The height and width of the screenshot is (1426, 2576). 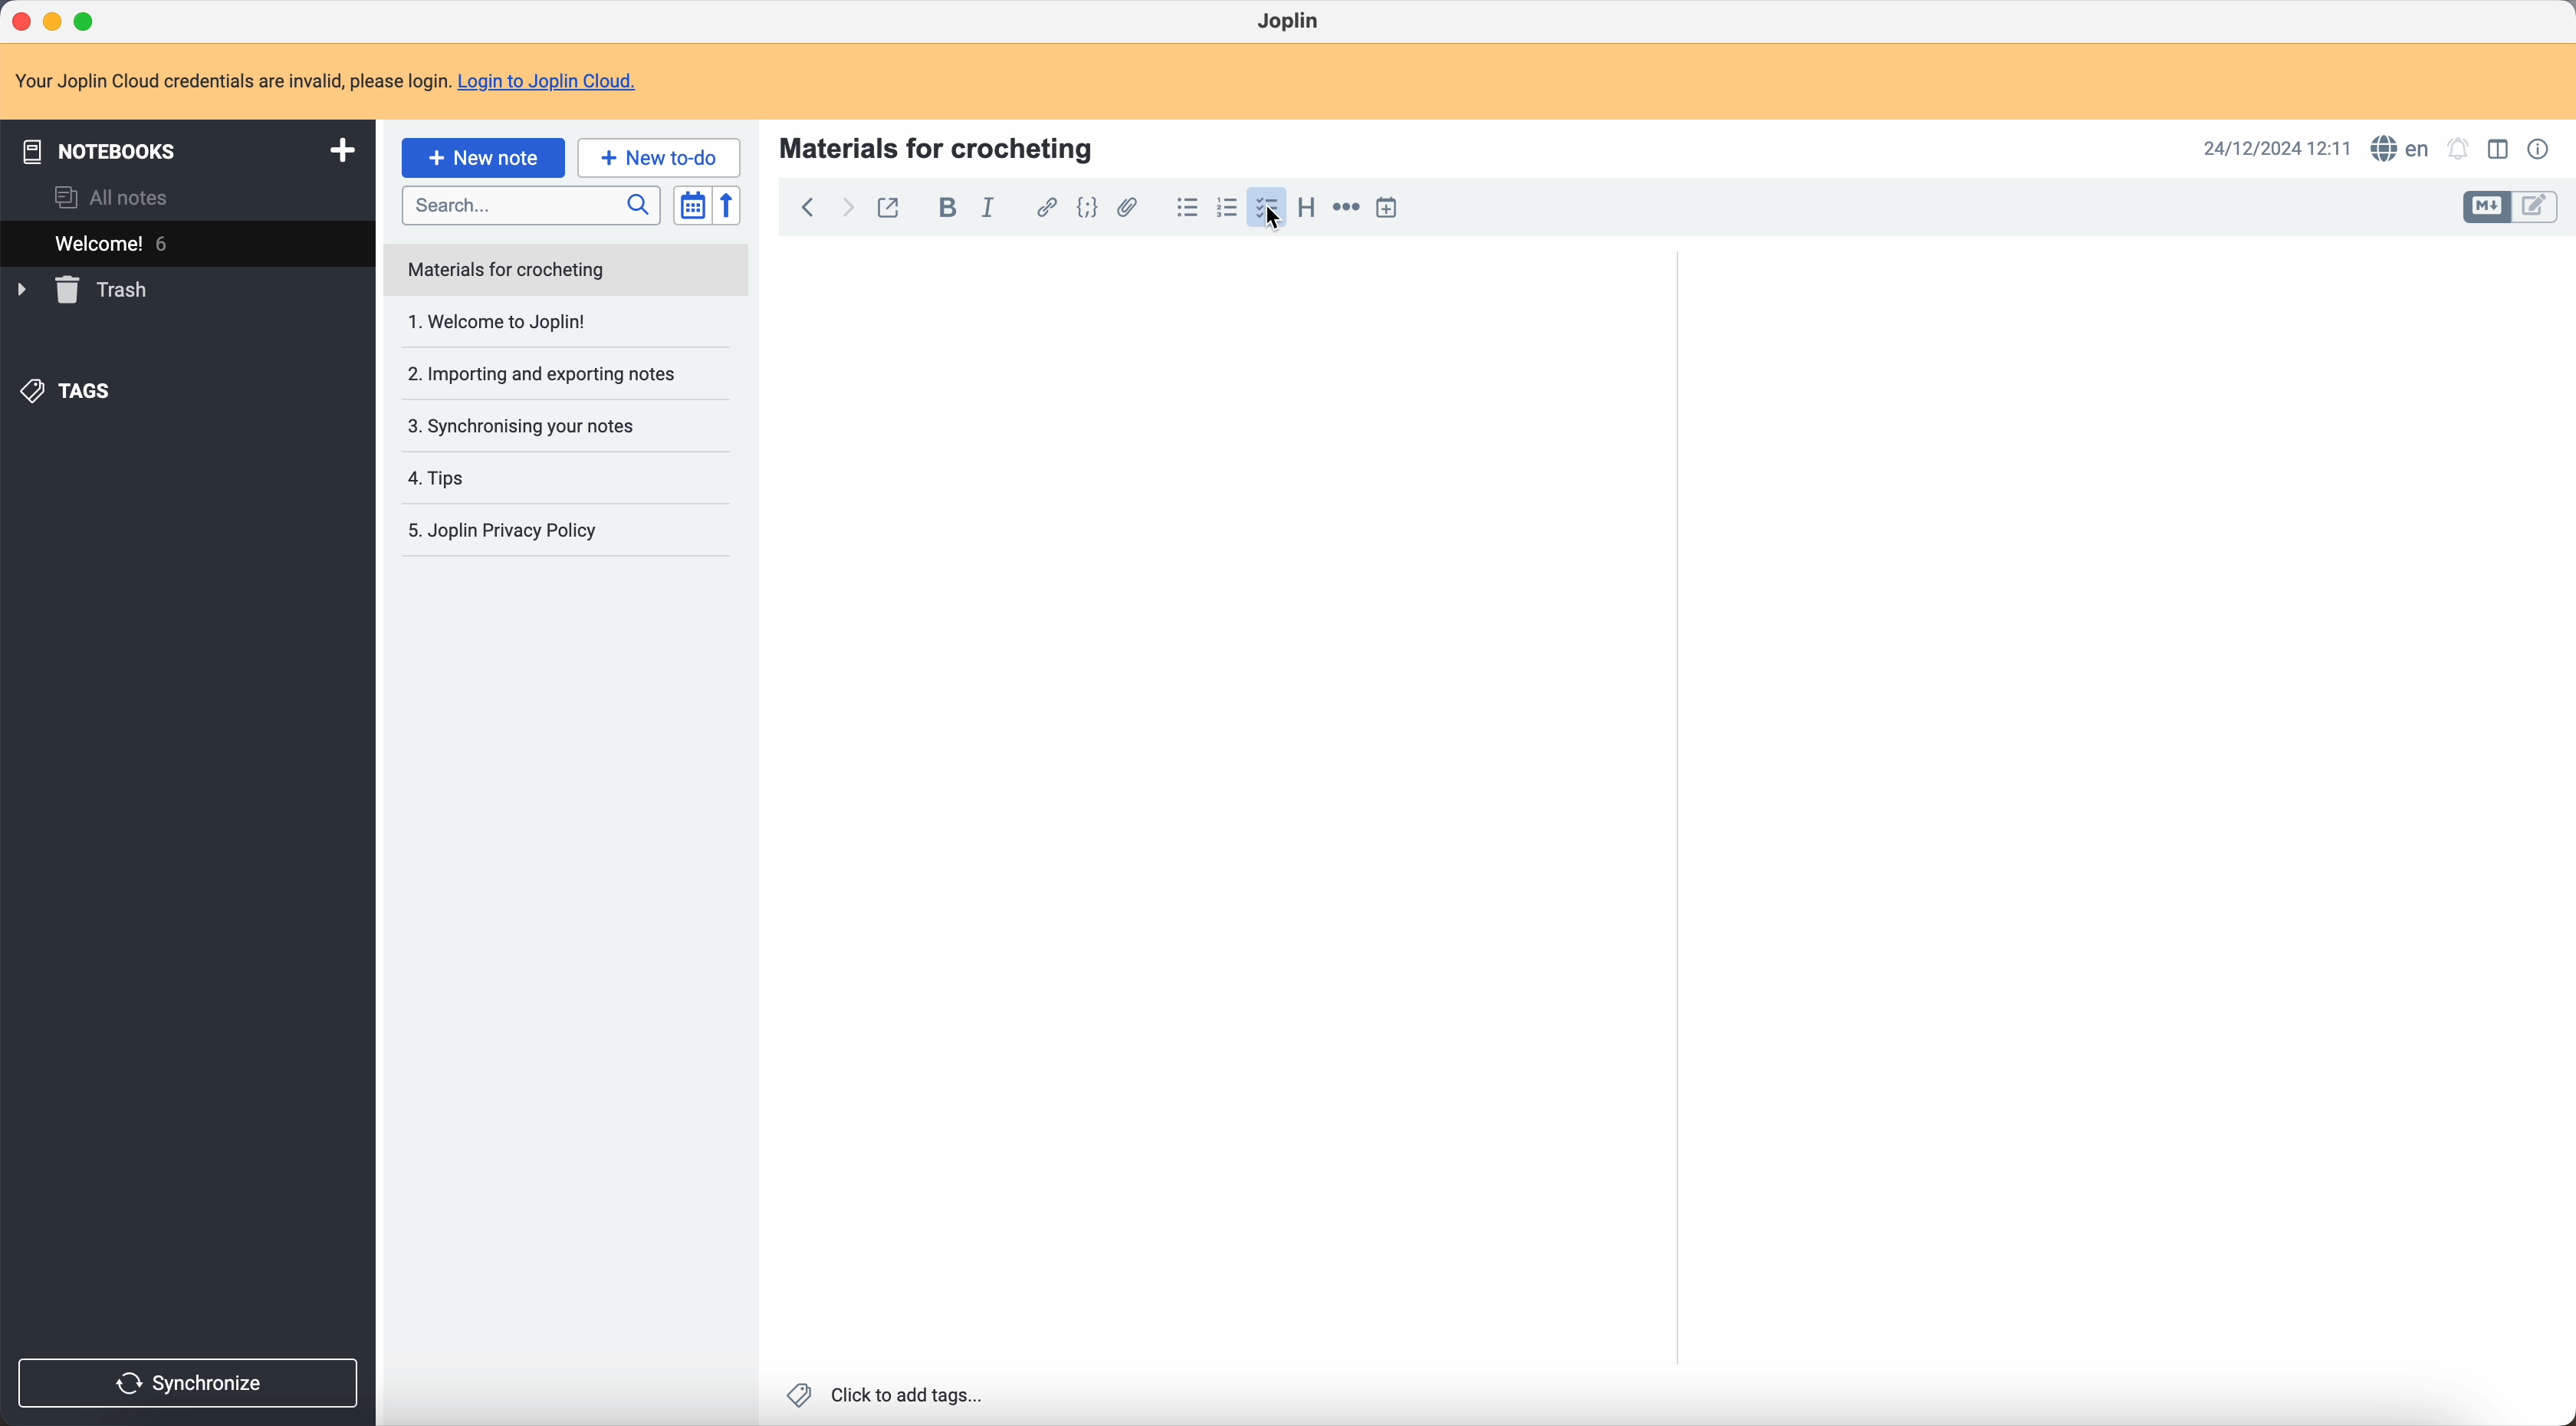 I want to click on hyperlink, so click(x=1042, y=207).